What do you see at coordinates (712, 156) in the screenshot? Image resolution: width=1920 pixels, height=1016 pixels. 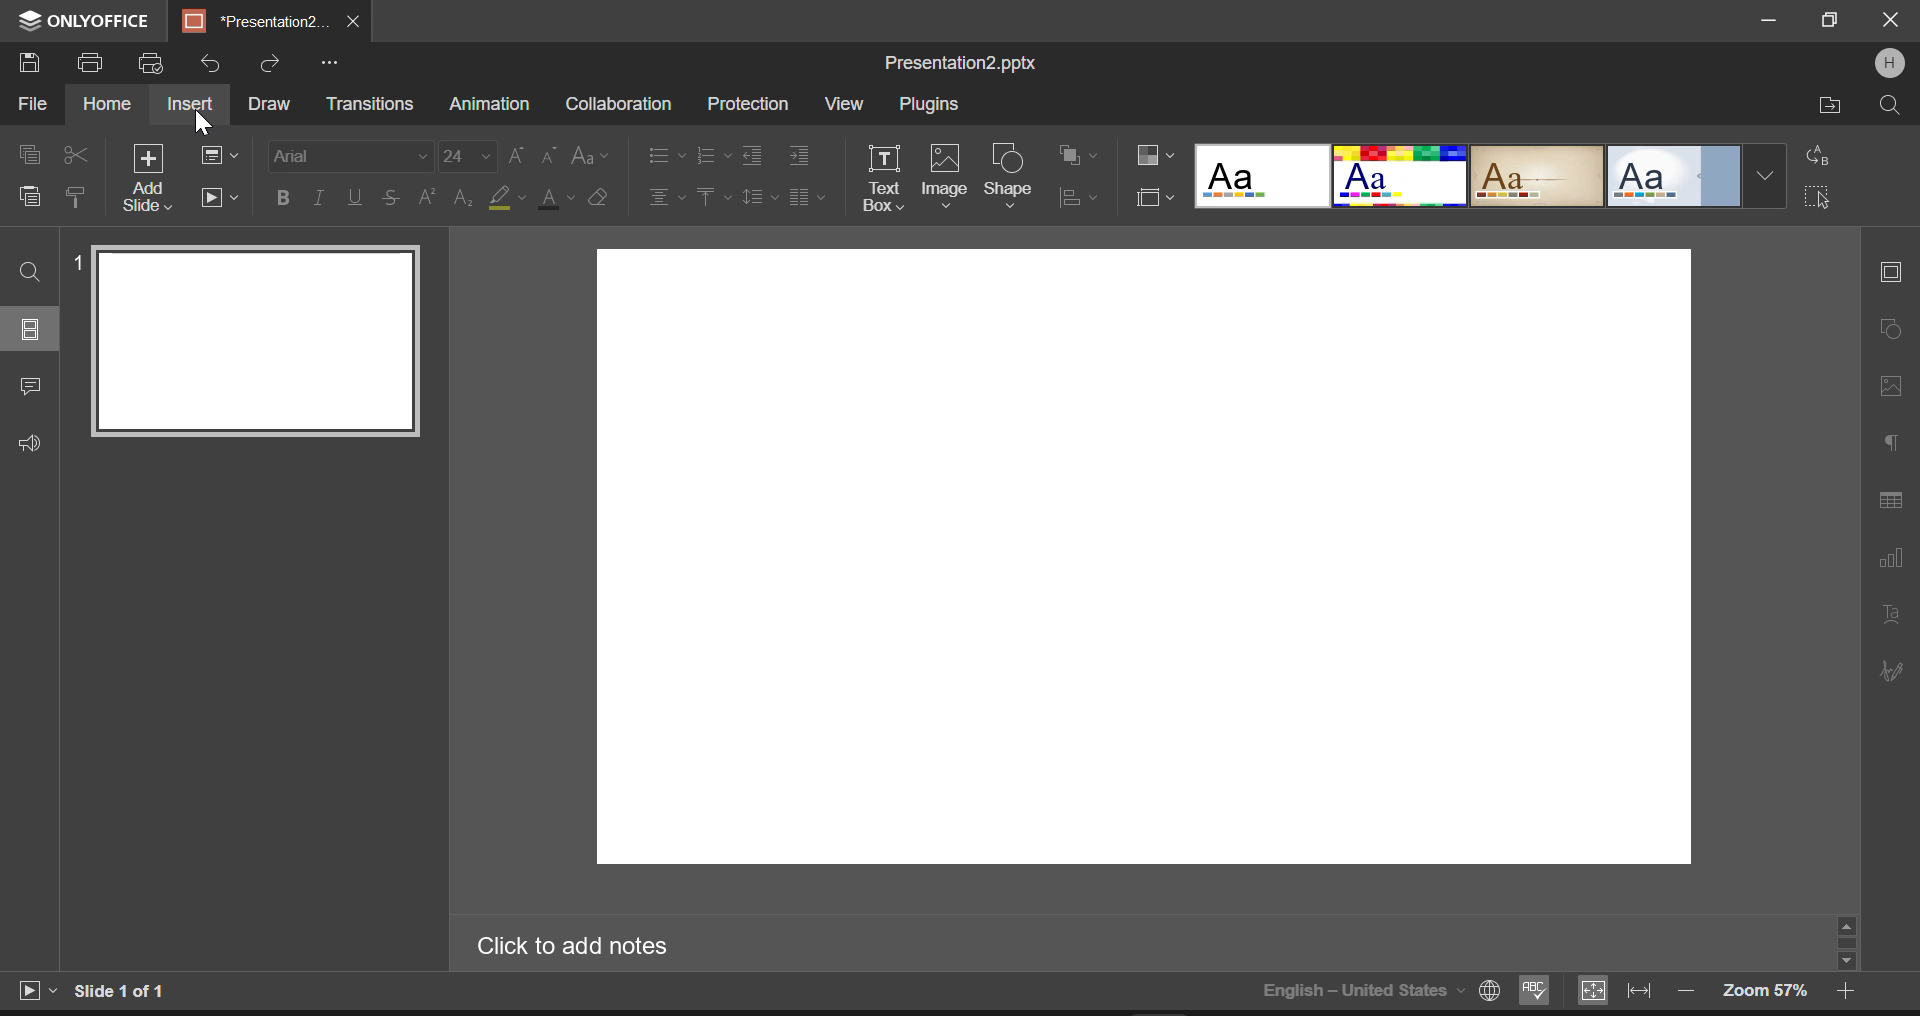 I see `Numbering` at bounding box center [712, 156].